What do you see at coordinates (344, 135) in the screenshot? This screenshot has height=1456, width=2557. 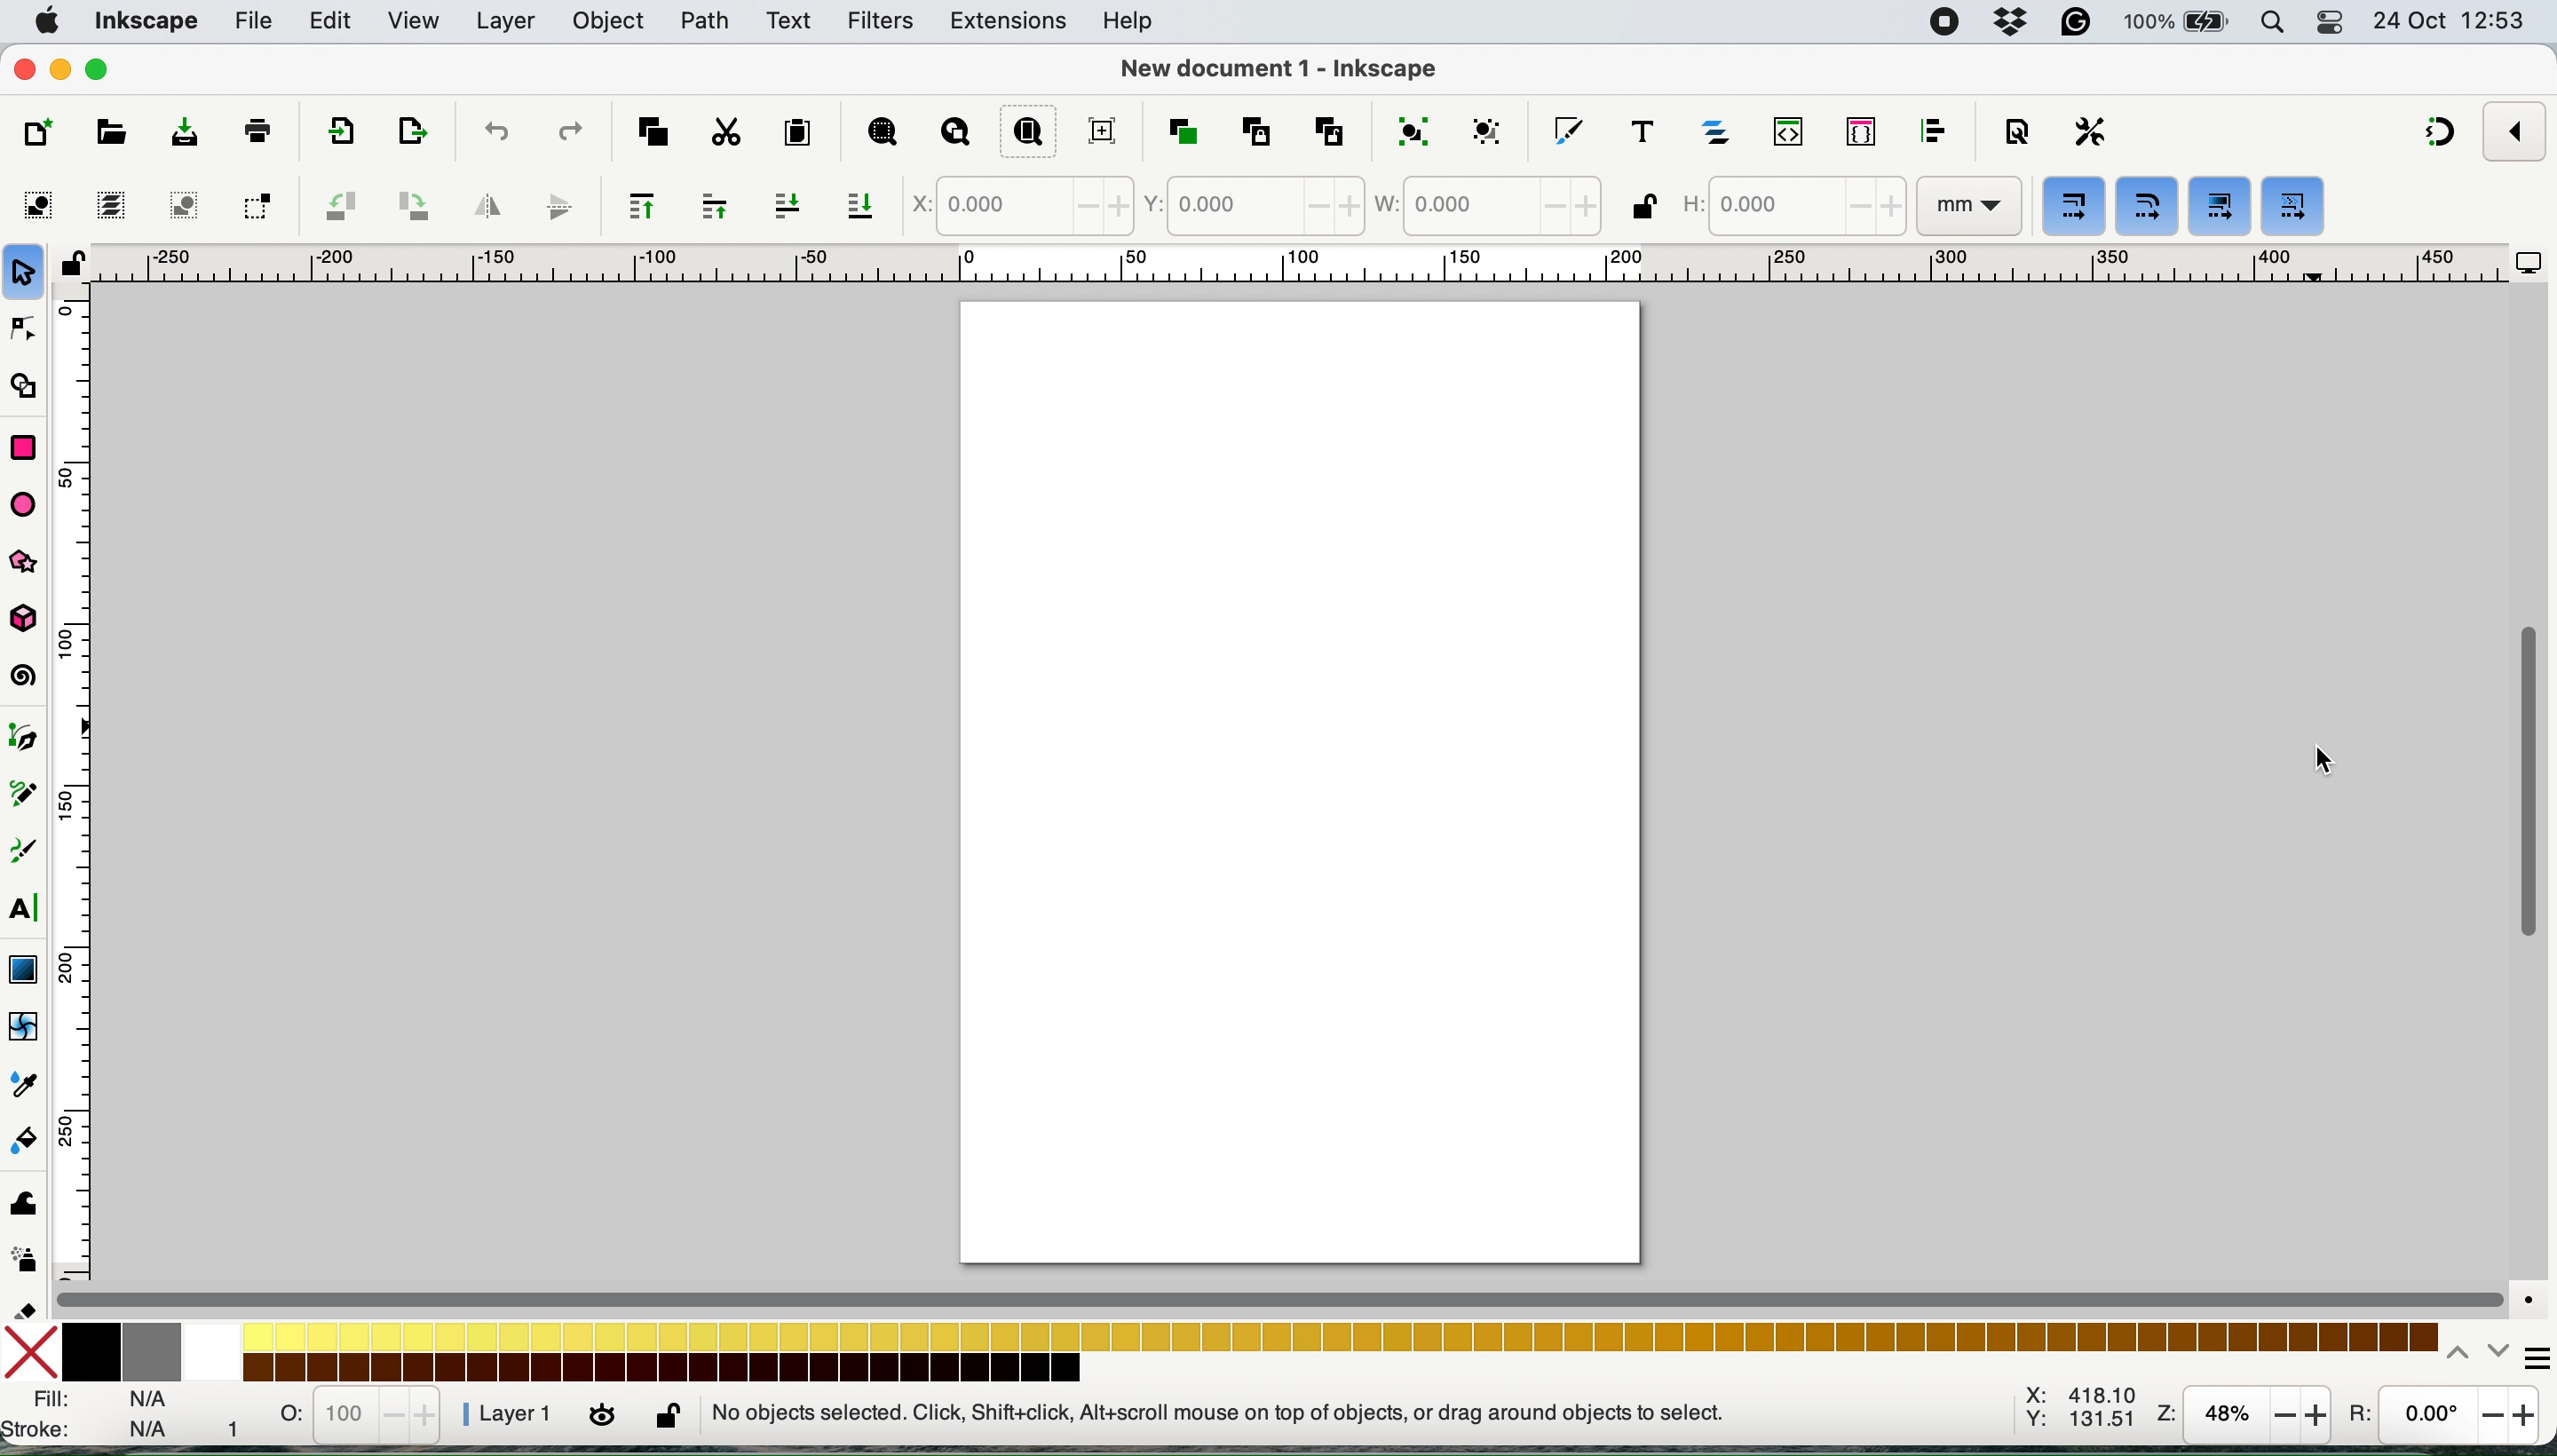 I see `export` at bounding box center [344, 135].